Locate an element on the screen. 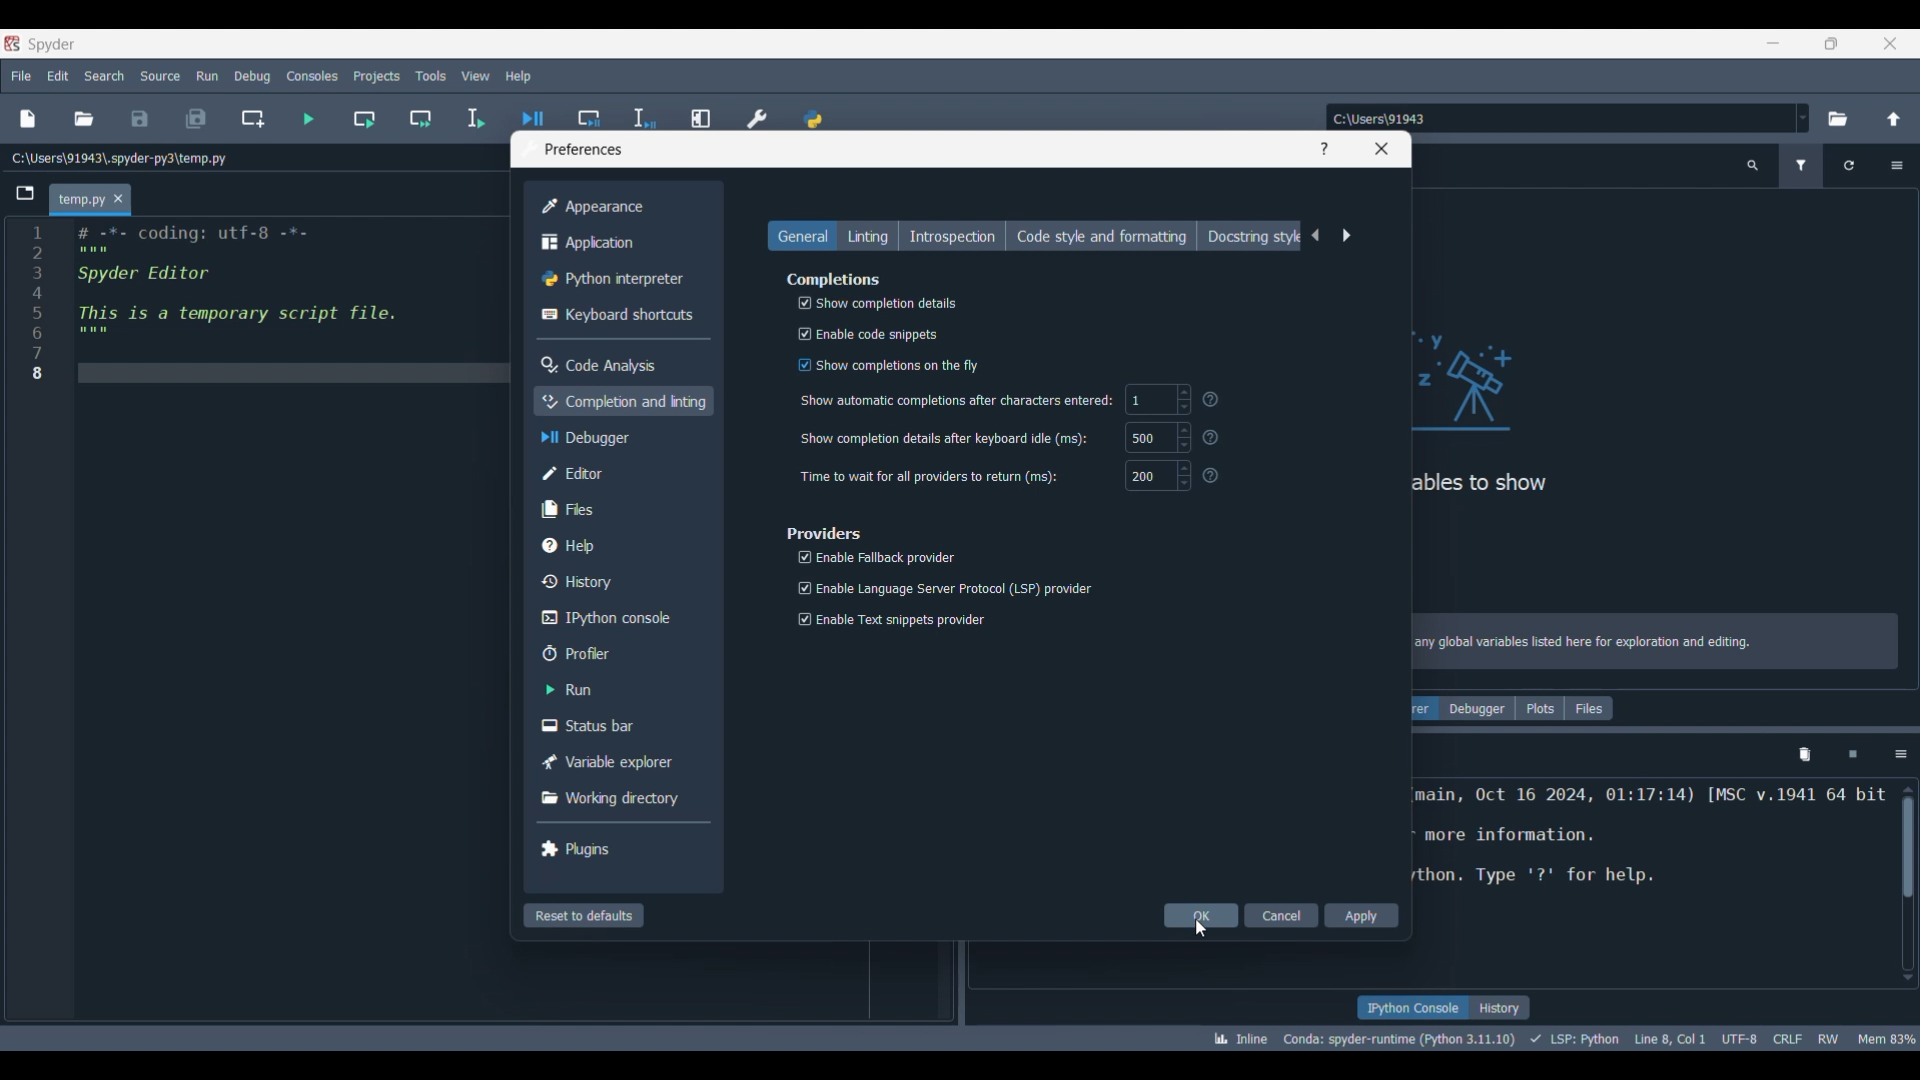  ? is located at coordinates (1215, 478).